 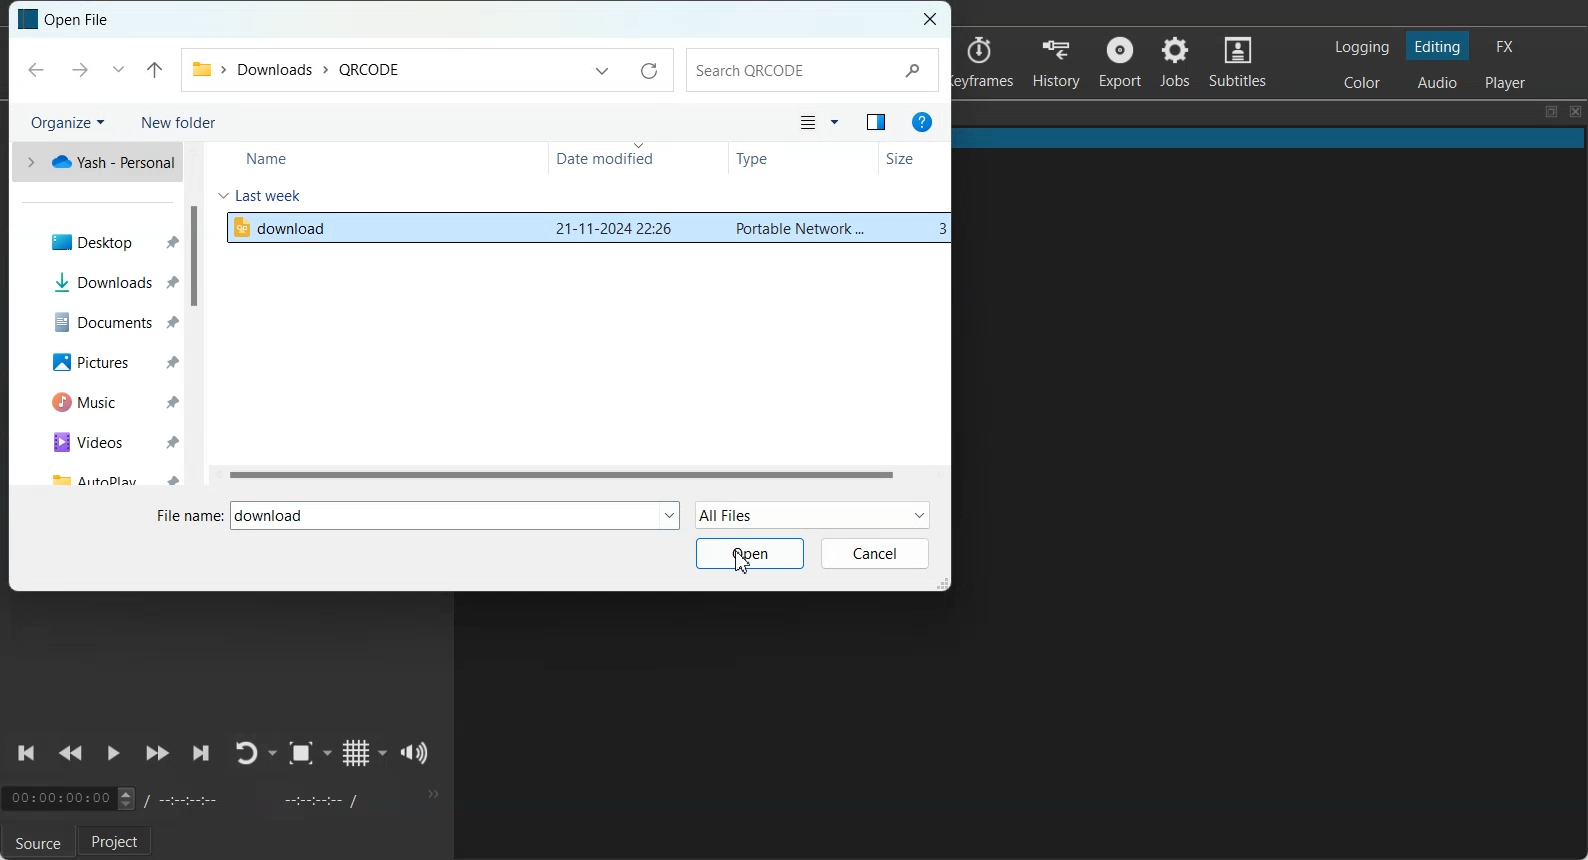 I want to click on Keyframes, so click(x=987, y=62).